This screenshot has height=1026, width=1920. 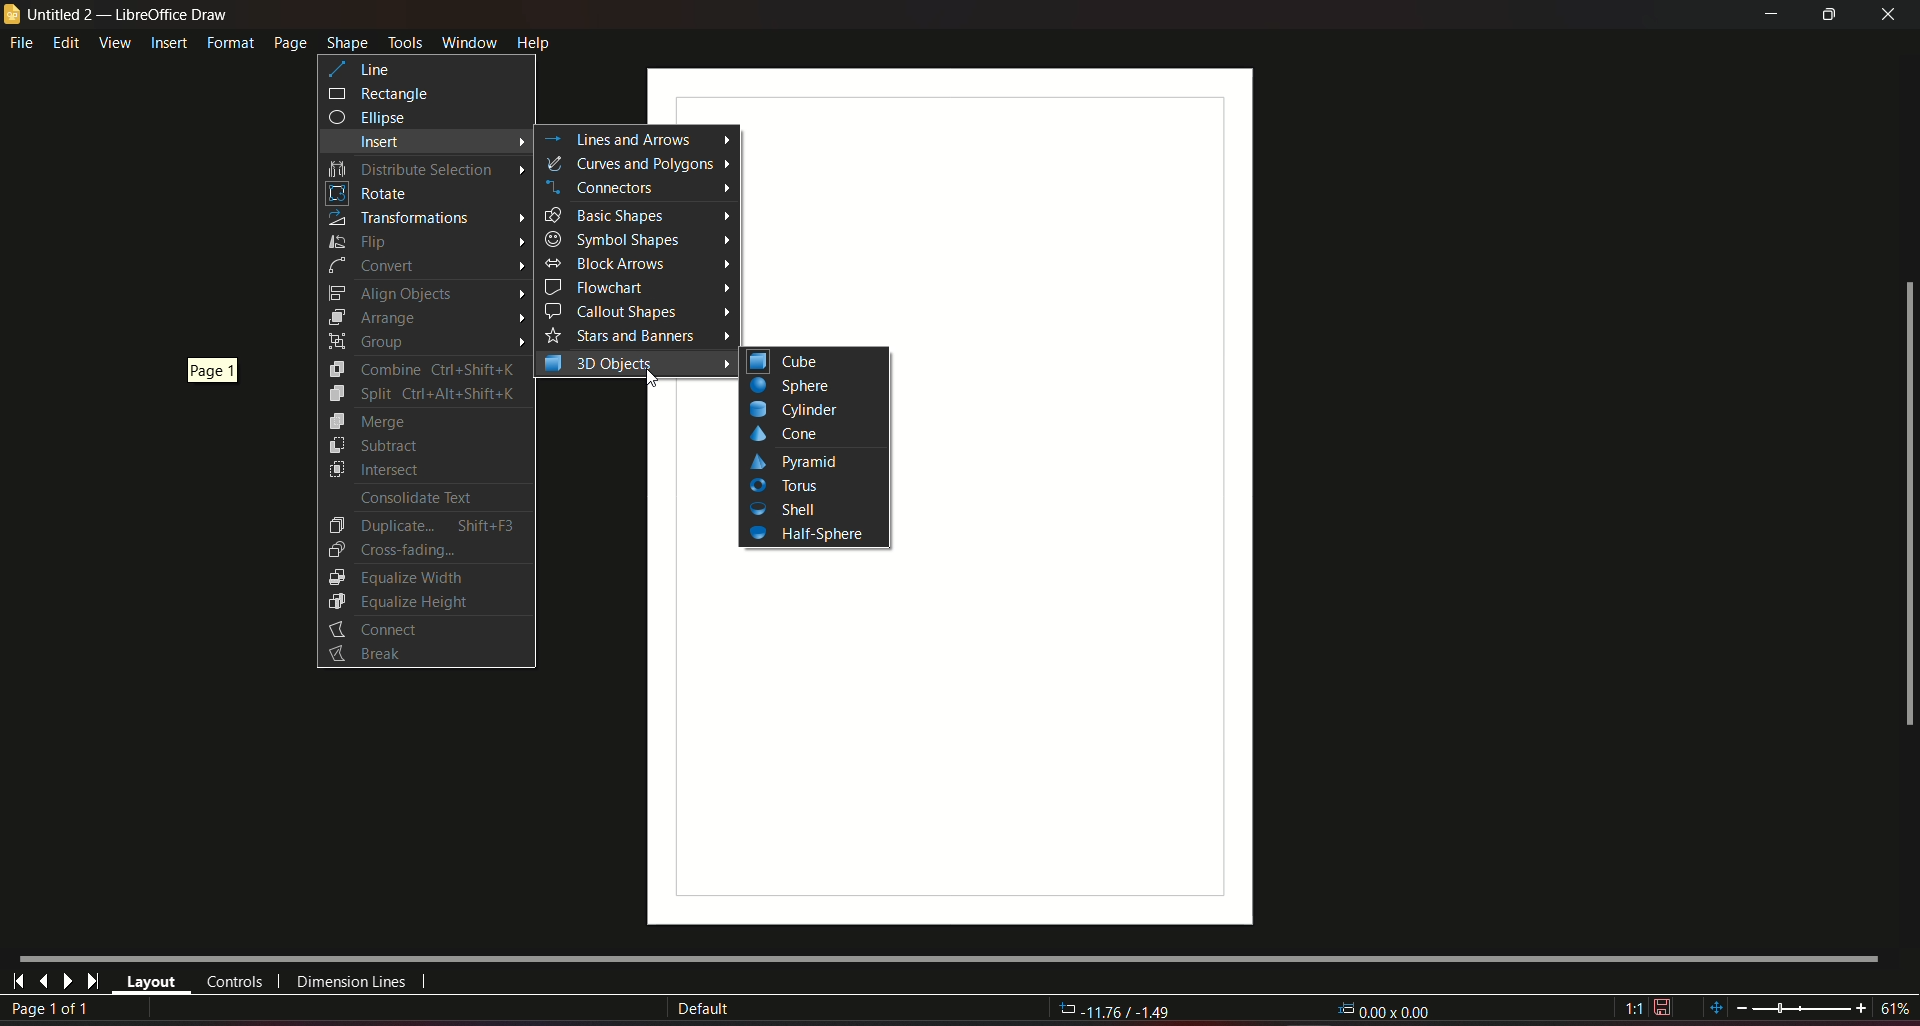 What do you see at coordinates (168, 44) in the screenshot?
I see `insert` at bounding box center [168, 44].